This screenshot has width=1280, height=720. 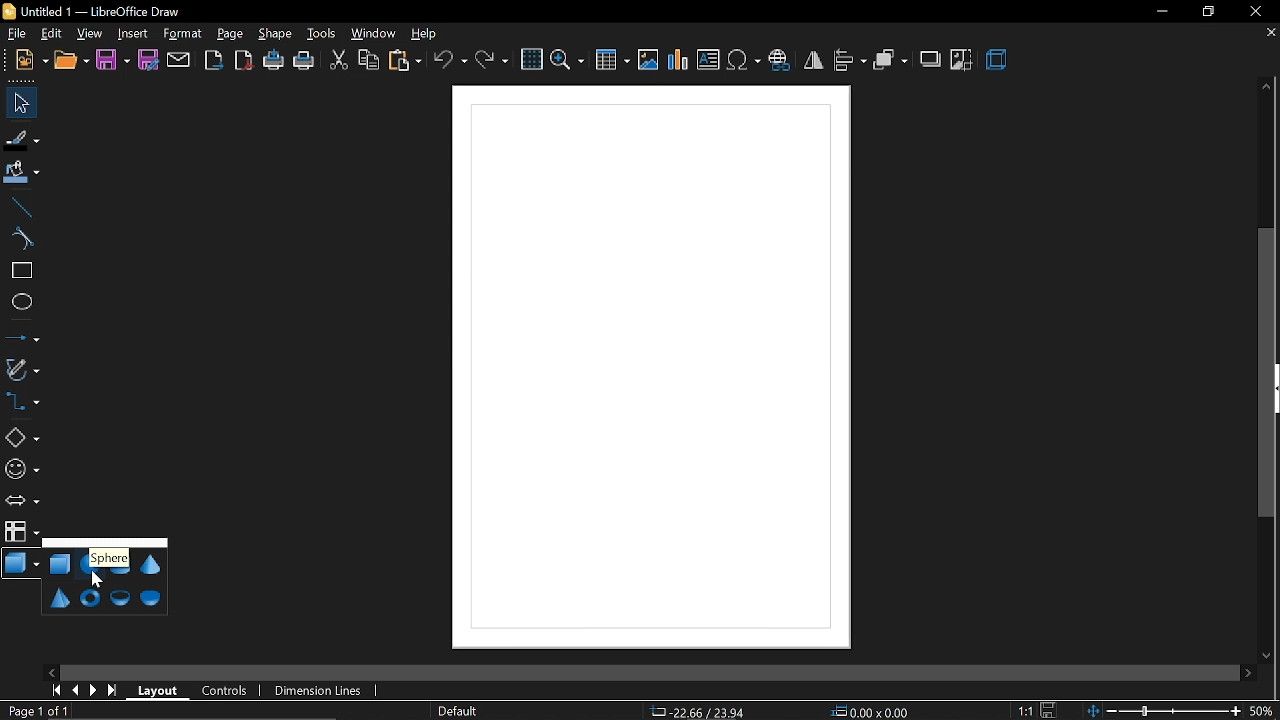 I want to click on insert table, so click(x=612, y=61).